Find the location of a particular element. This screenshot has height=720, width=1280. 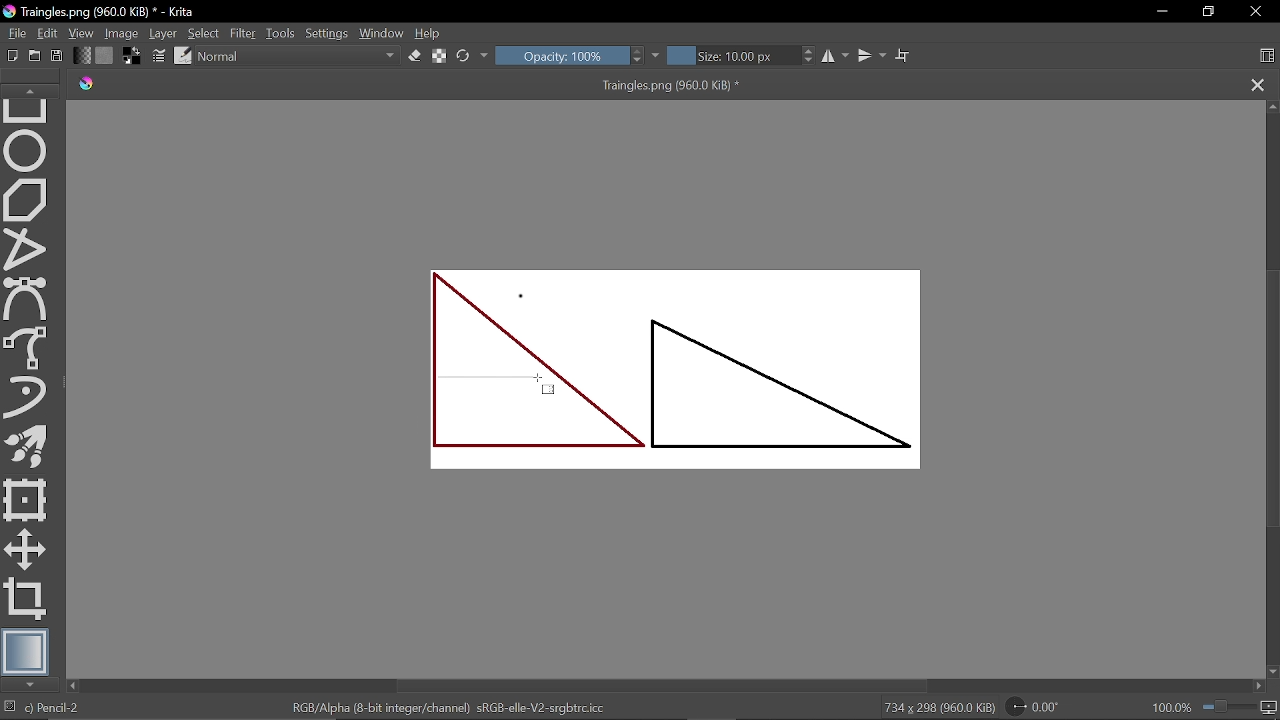

Dynamic brush tool is located at coordinates (26, 397).